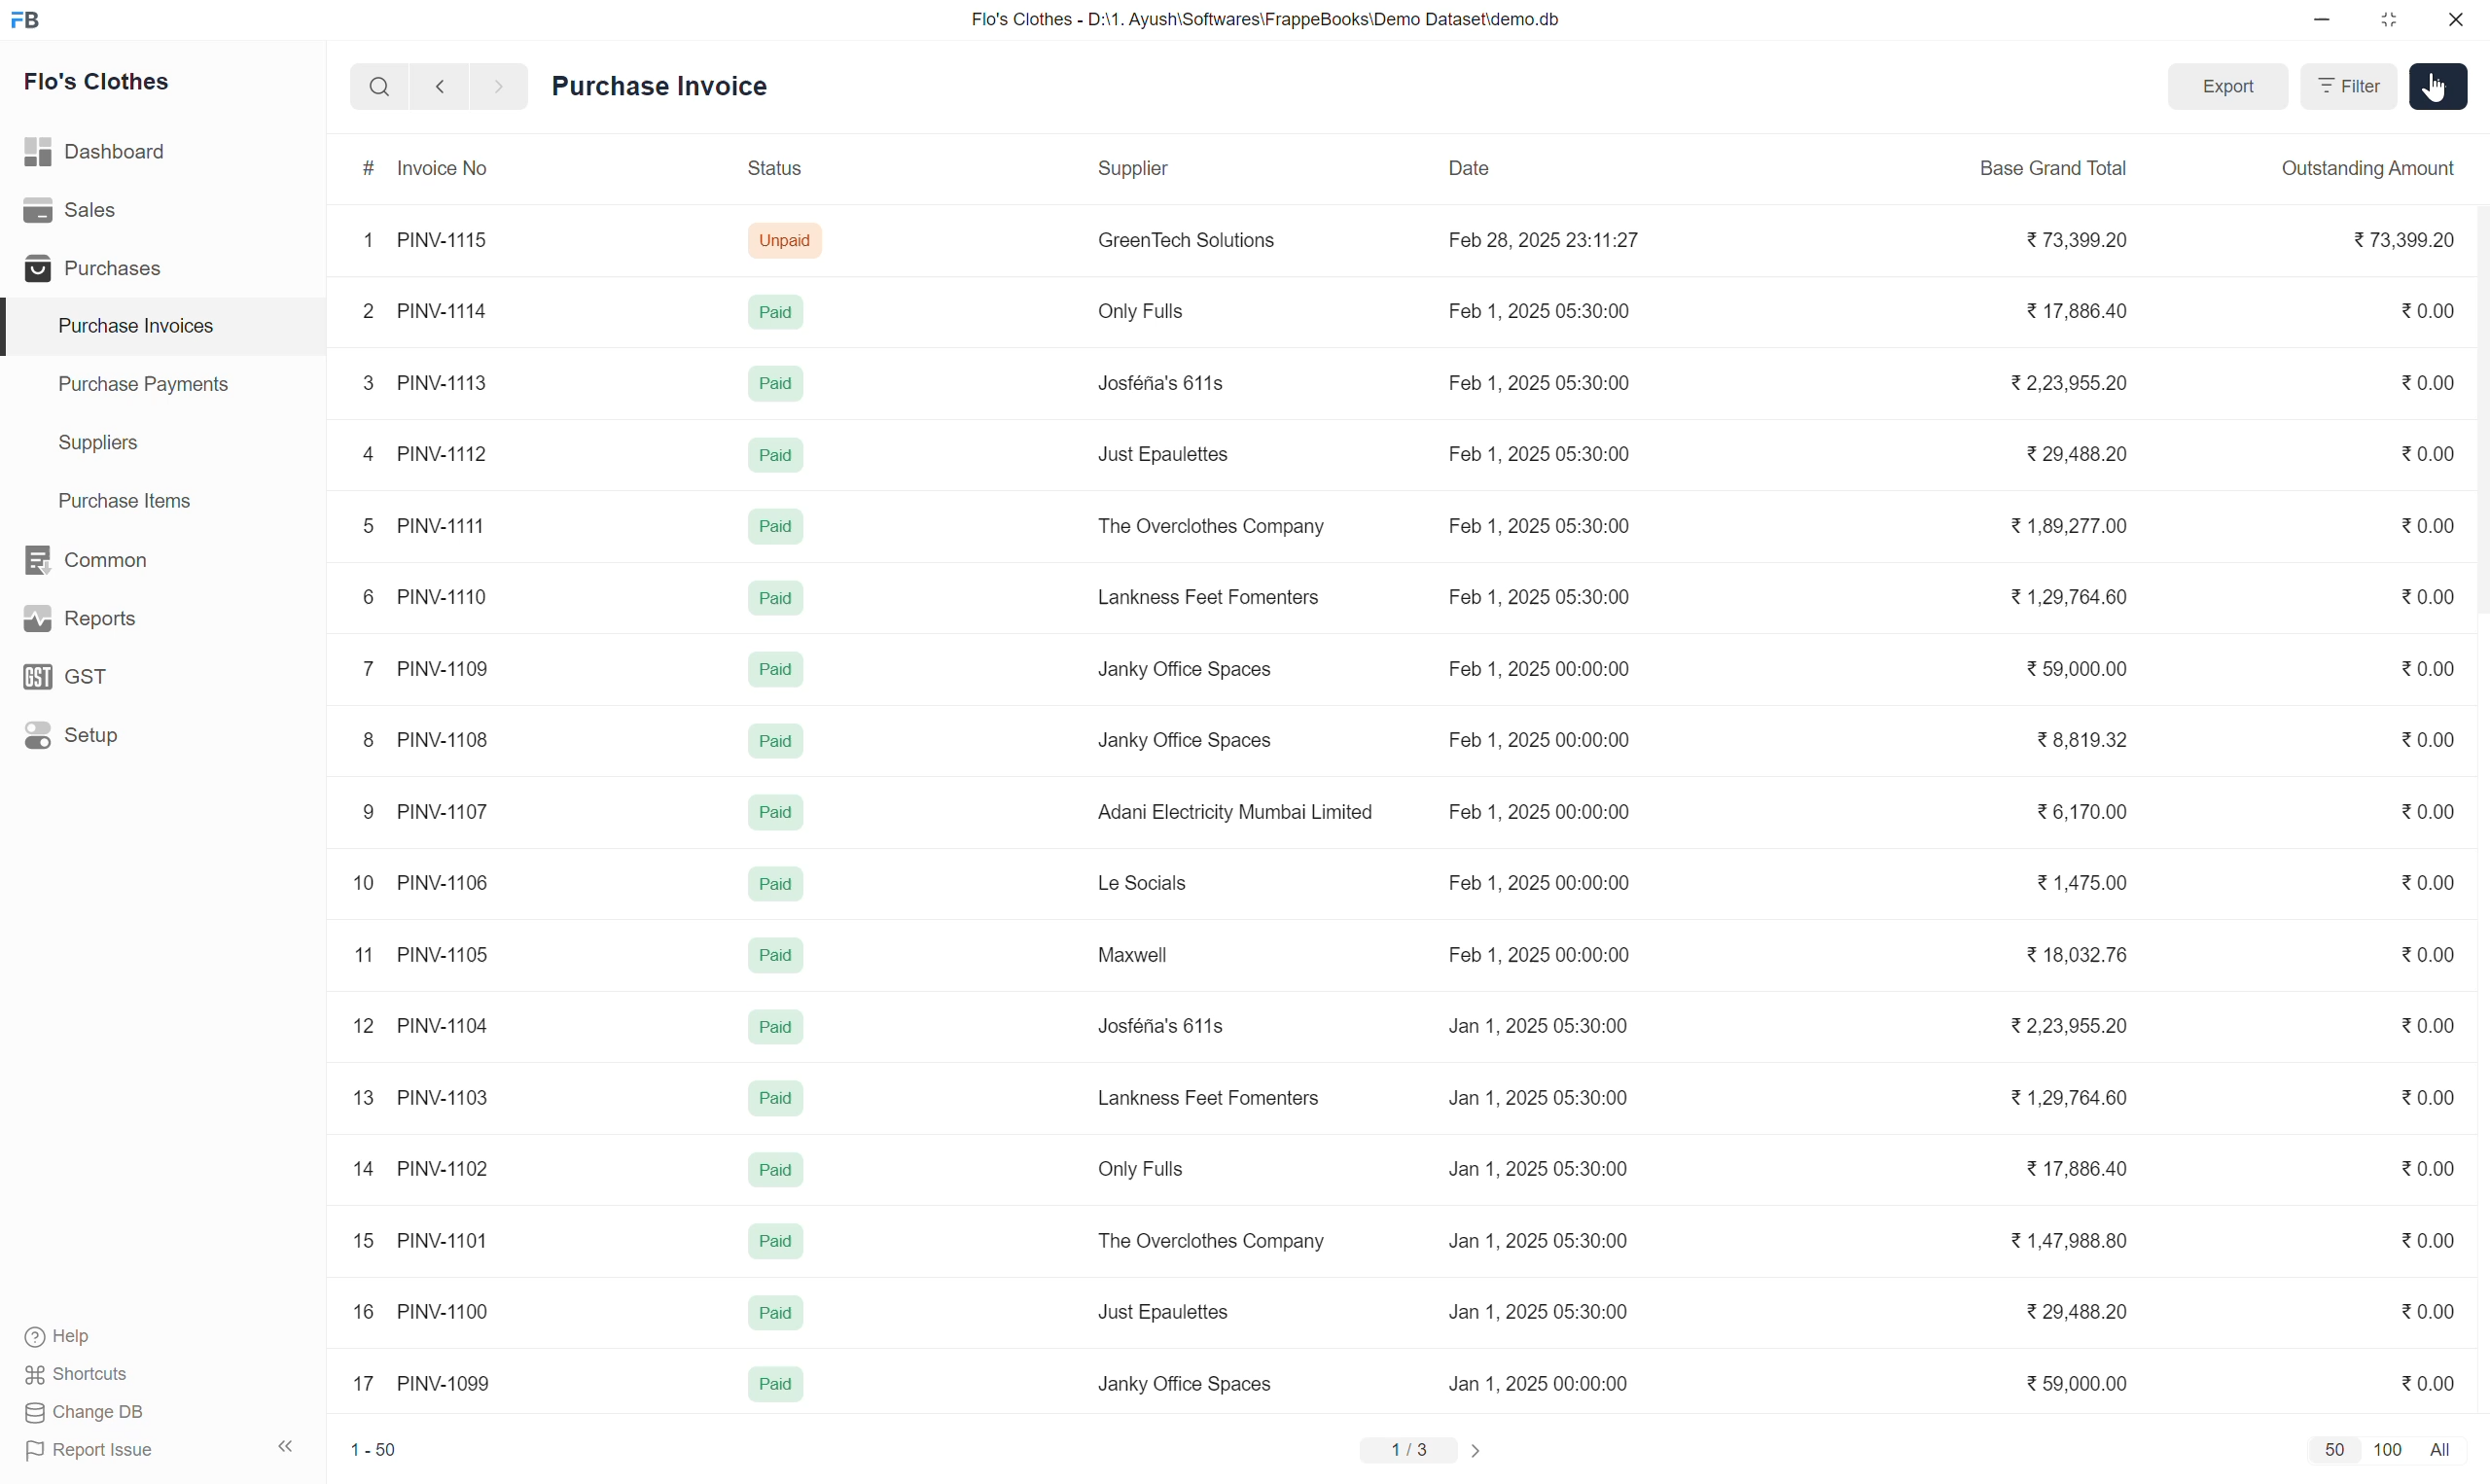 The height and width of the screenshot is (1484, 2490). I want to click on 0:00, so click(2428, 1026).